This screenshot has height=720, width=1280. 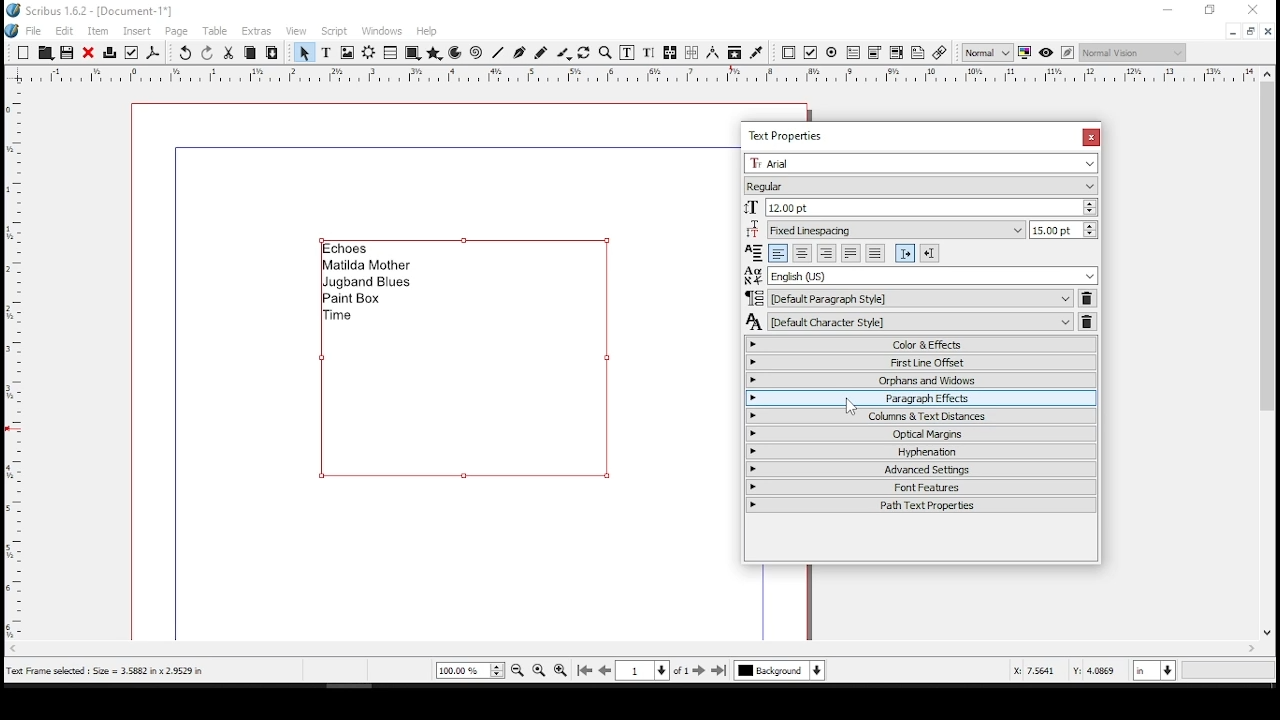 What do you see at coordinates (874, 54) in the screenshot?
I see `pdf combo box` at bounding box center [874, 54].